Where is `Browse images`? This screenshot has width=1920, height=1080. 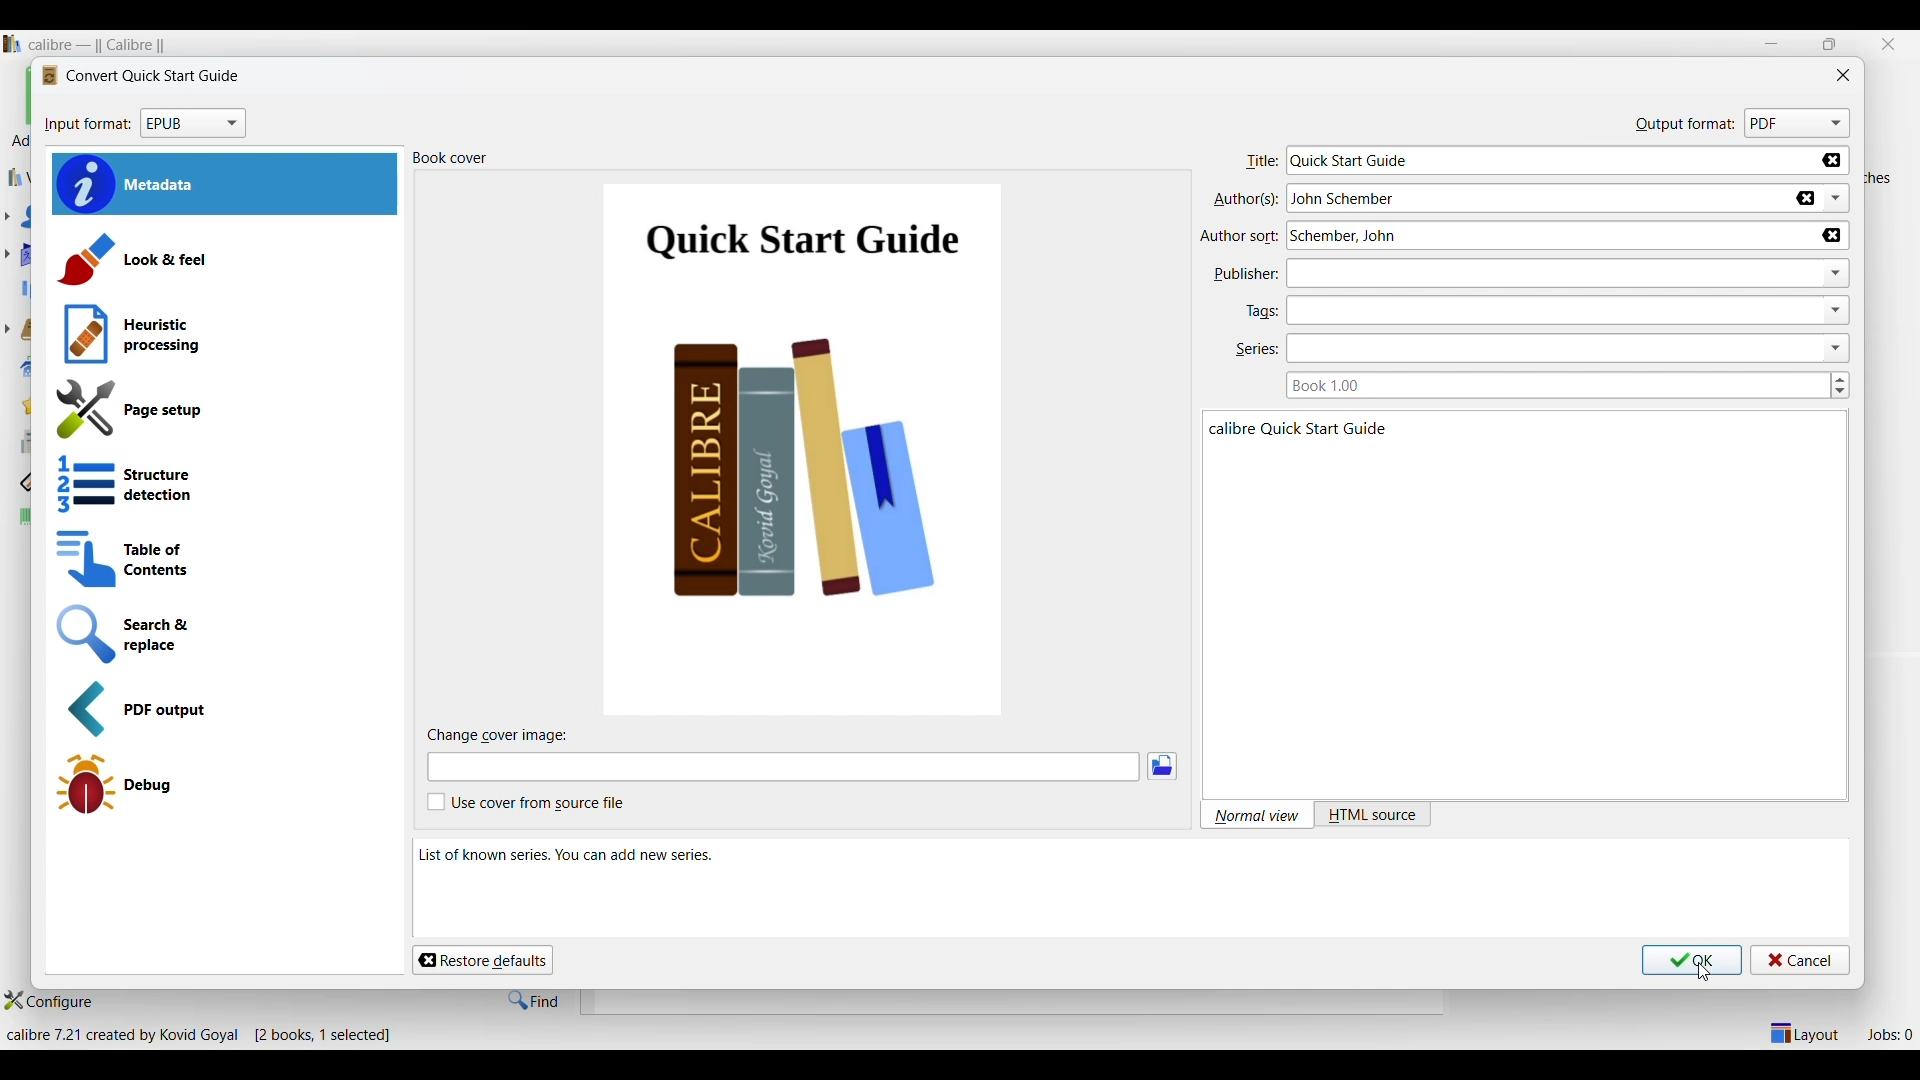
Browse images is located at coordinates (1163, 767).